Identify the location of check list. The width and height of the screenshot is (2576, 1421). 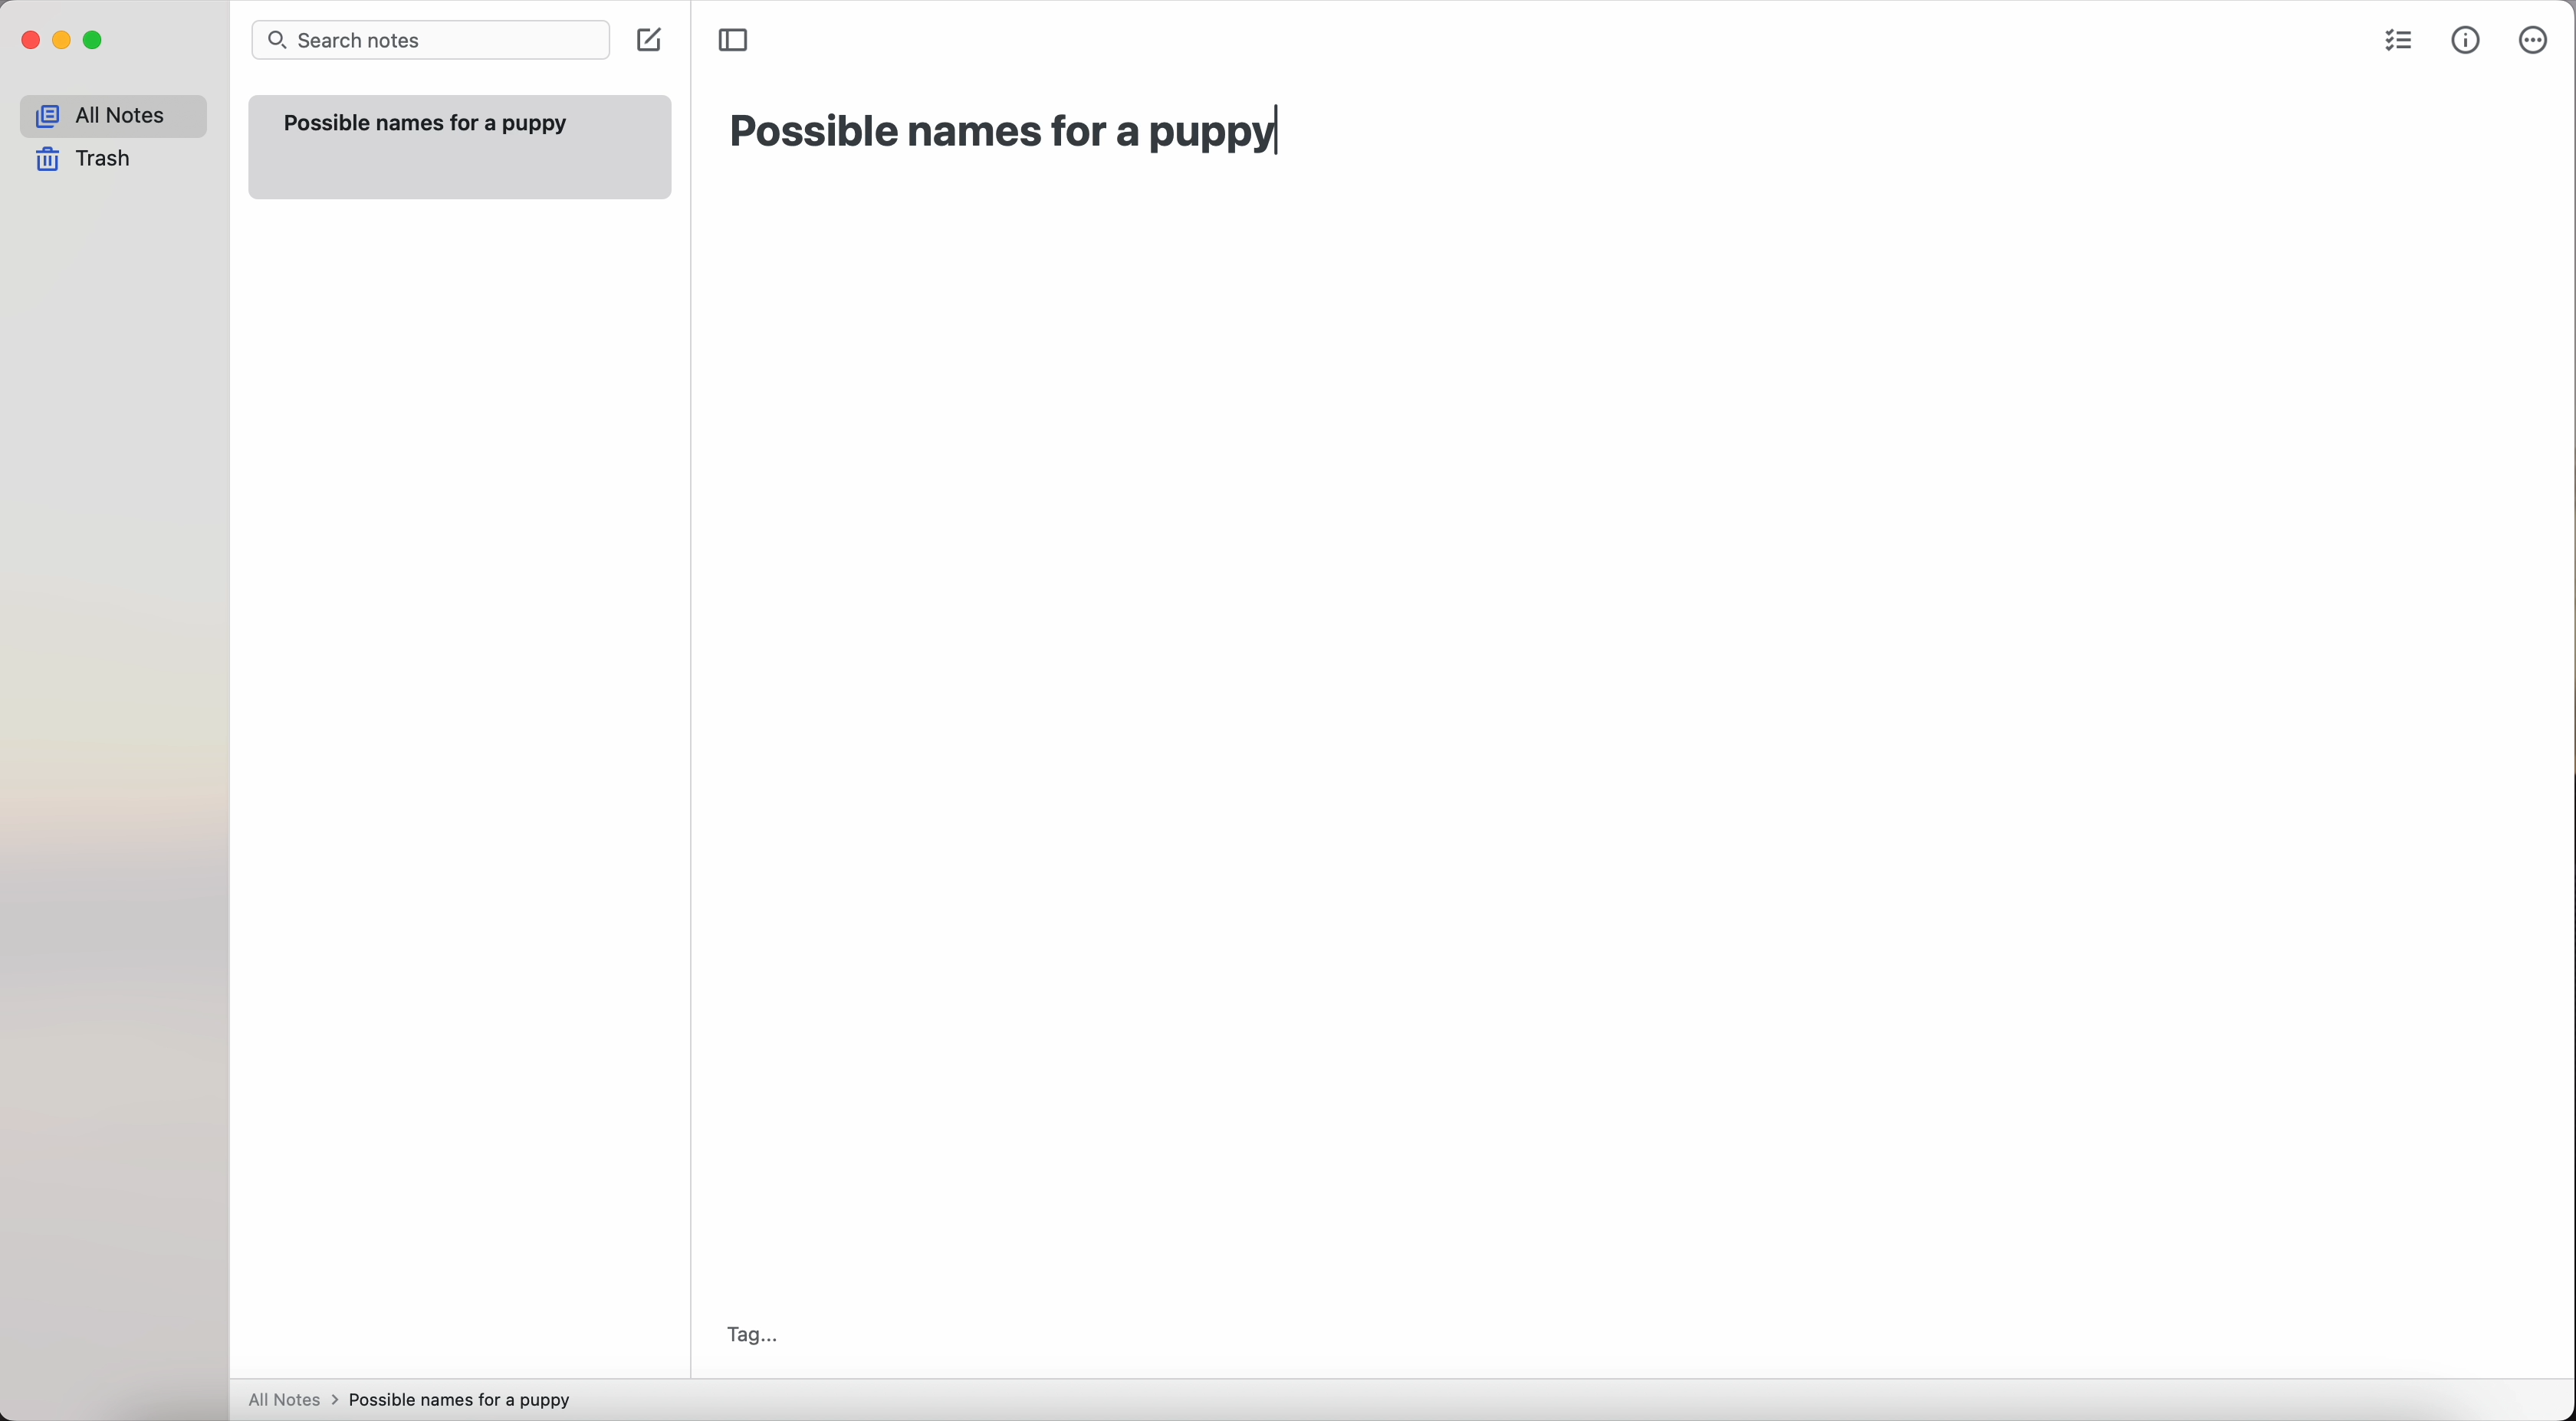
(2397, 43).